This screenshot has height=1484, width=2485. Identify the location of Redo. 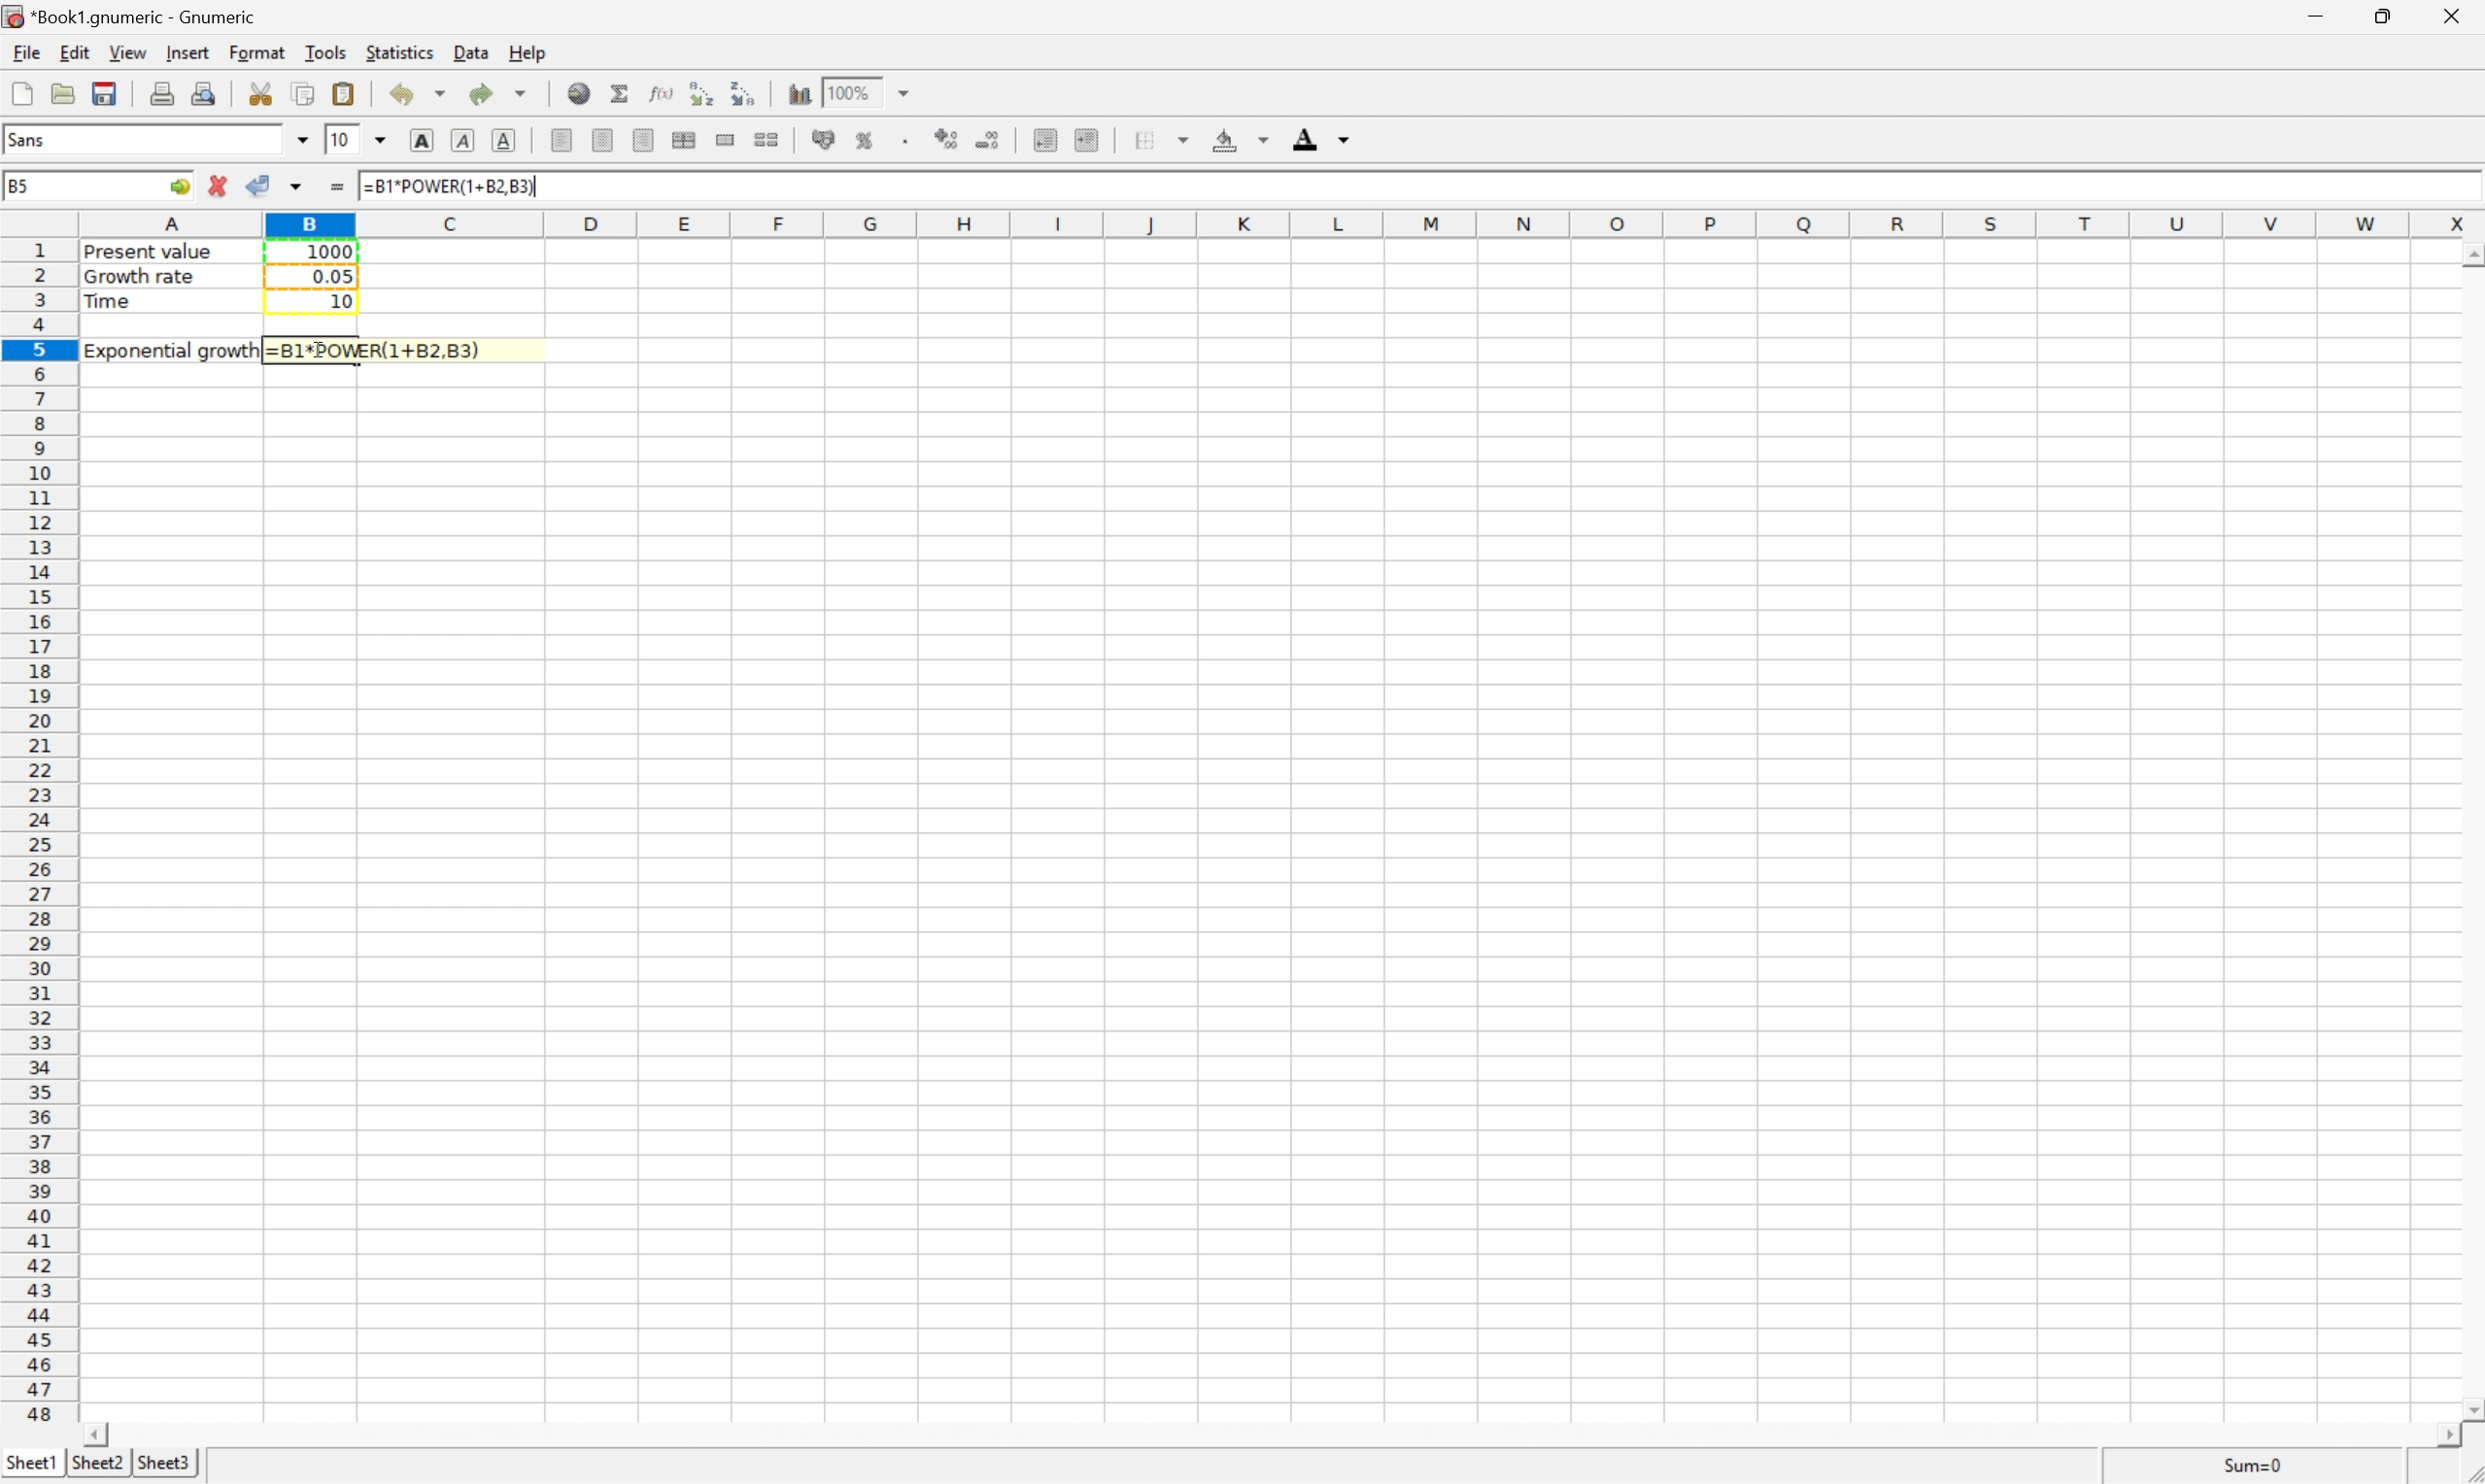
(499, 95).